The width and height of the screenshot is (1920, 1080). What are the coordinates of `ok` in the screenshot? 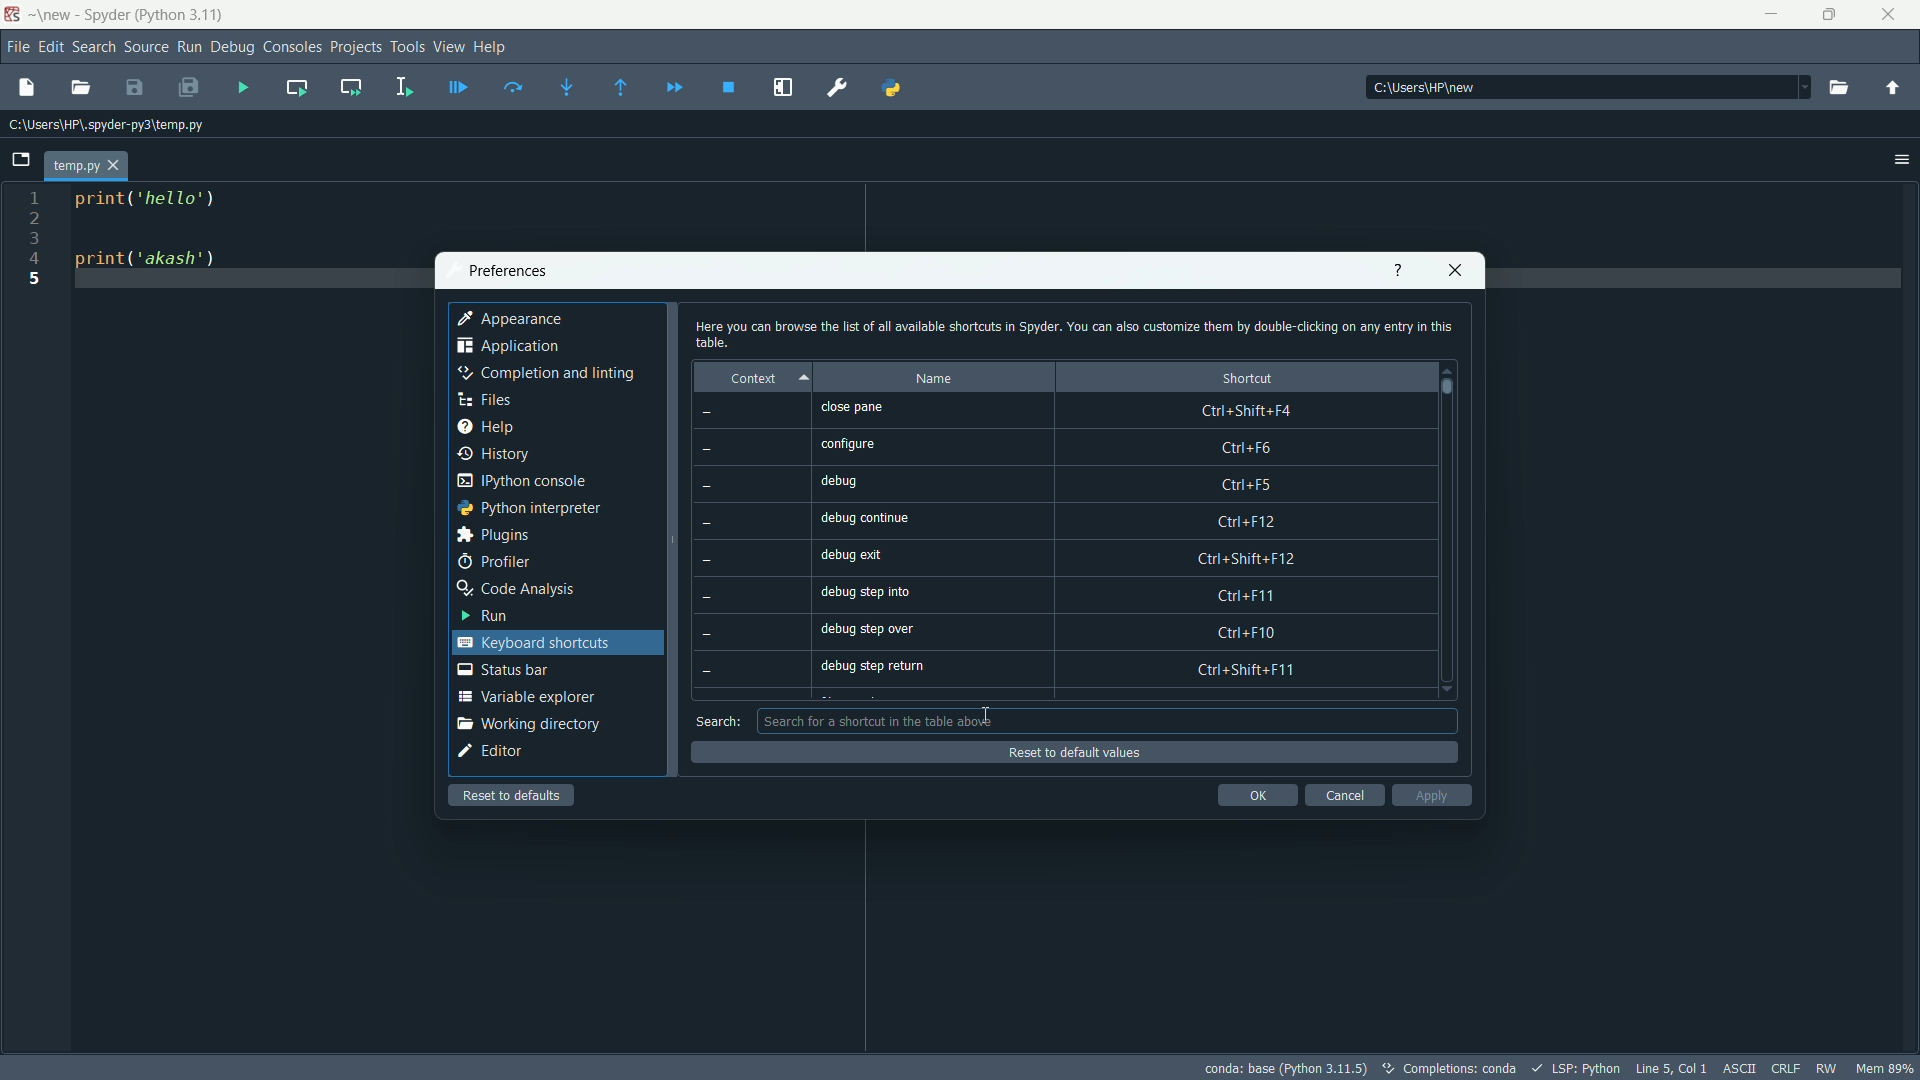 It's located at (1256, 795).